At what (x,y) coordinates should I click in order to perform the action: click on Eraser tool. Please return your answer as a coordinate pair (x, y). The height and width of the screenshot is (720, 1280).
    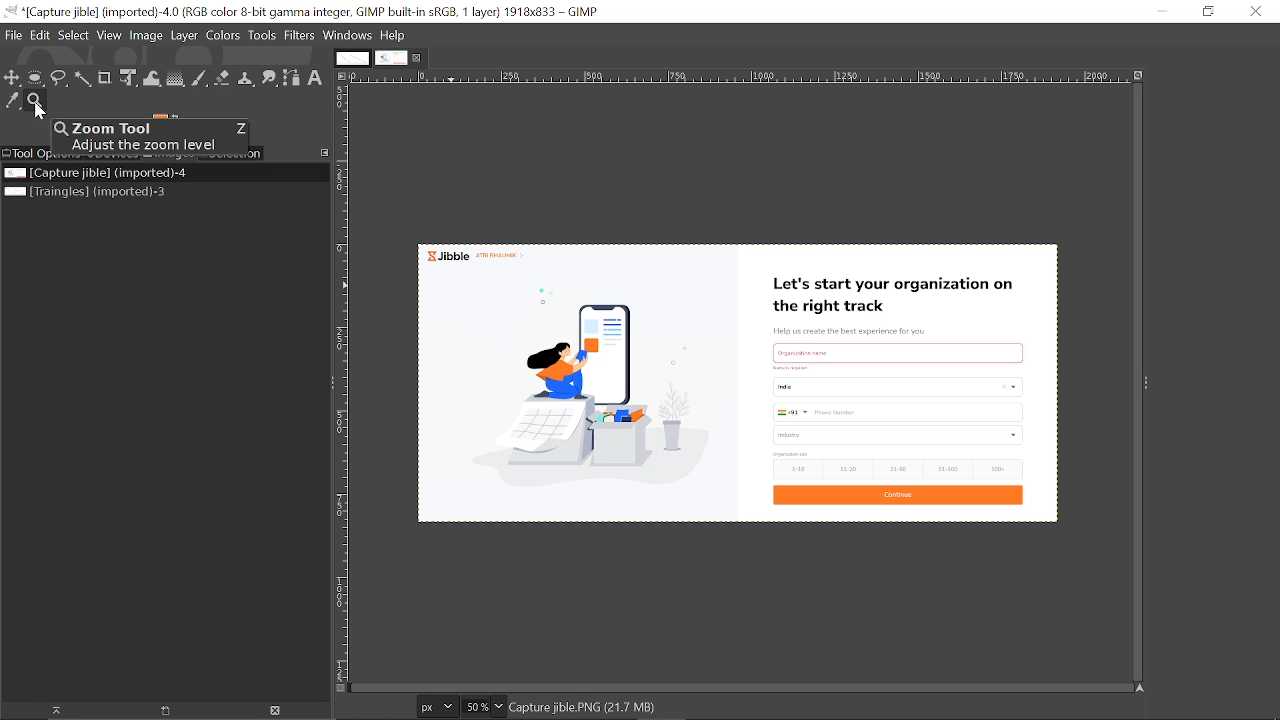
    Looking at the image, I should click on (220, 79).